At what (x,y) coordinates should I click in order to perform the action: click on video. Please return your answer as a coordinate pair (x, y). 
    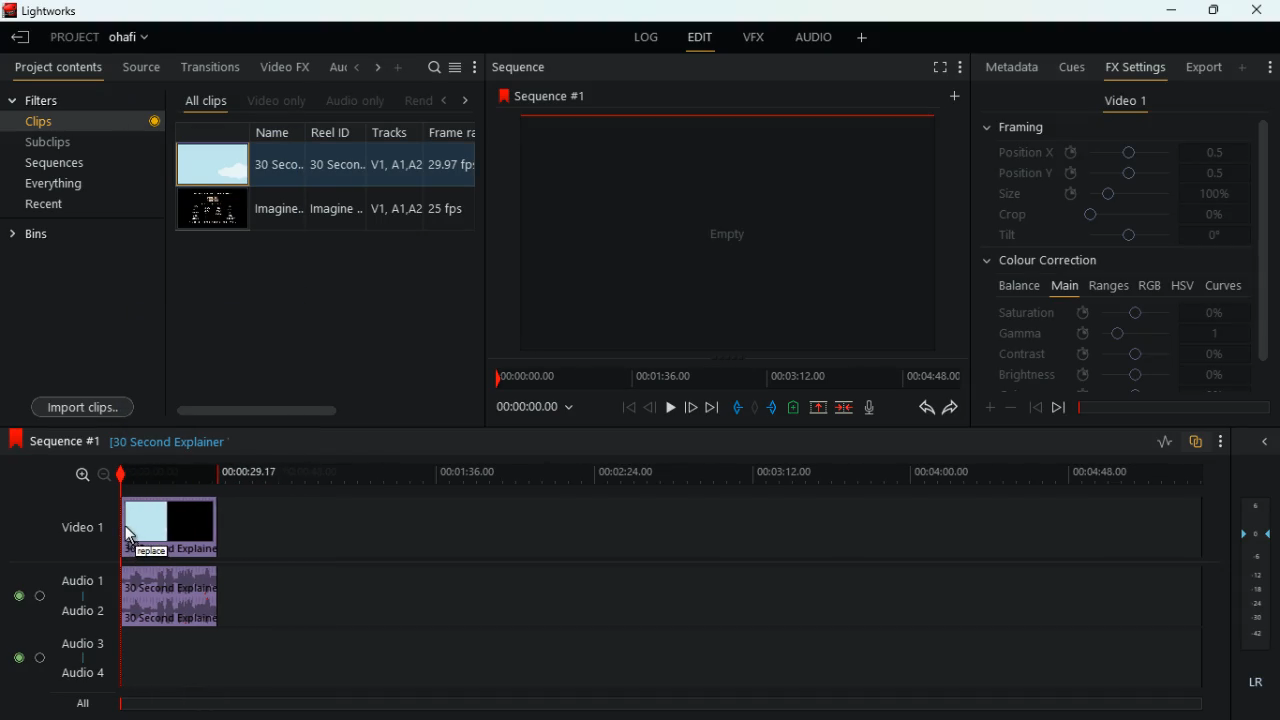
    Looking at the image, I should click on (213, 163).